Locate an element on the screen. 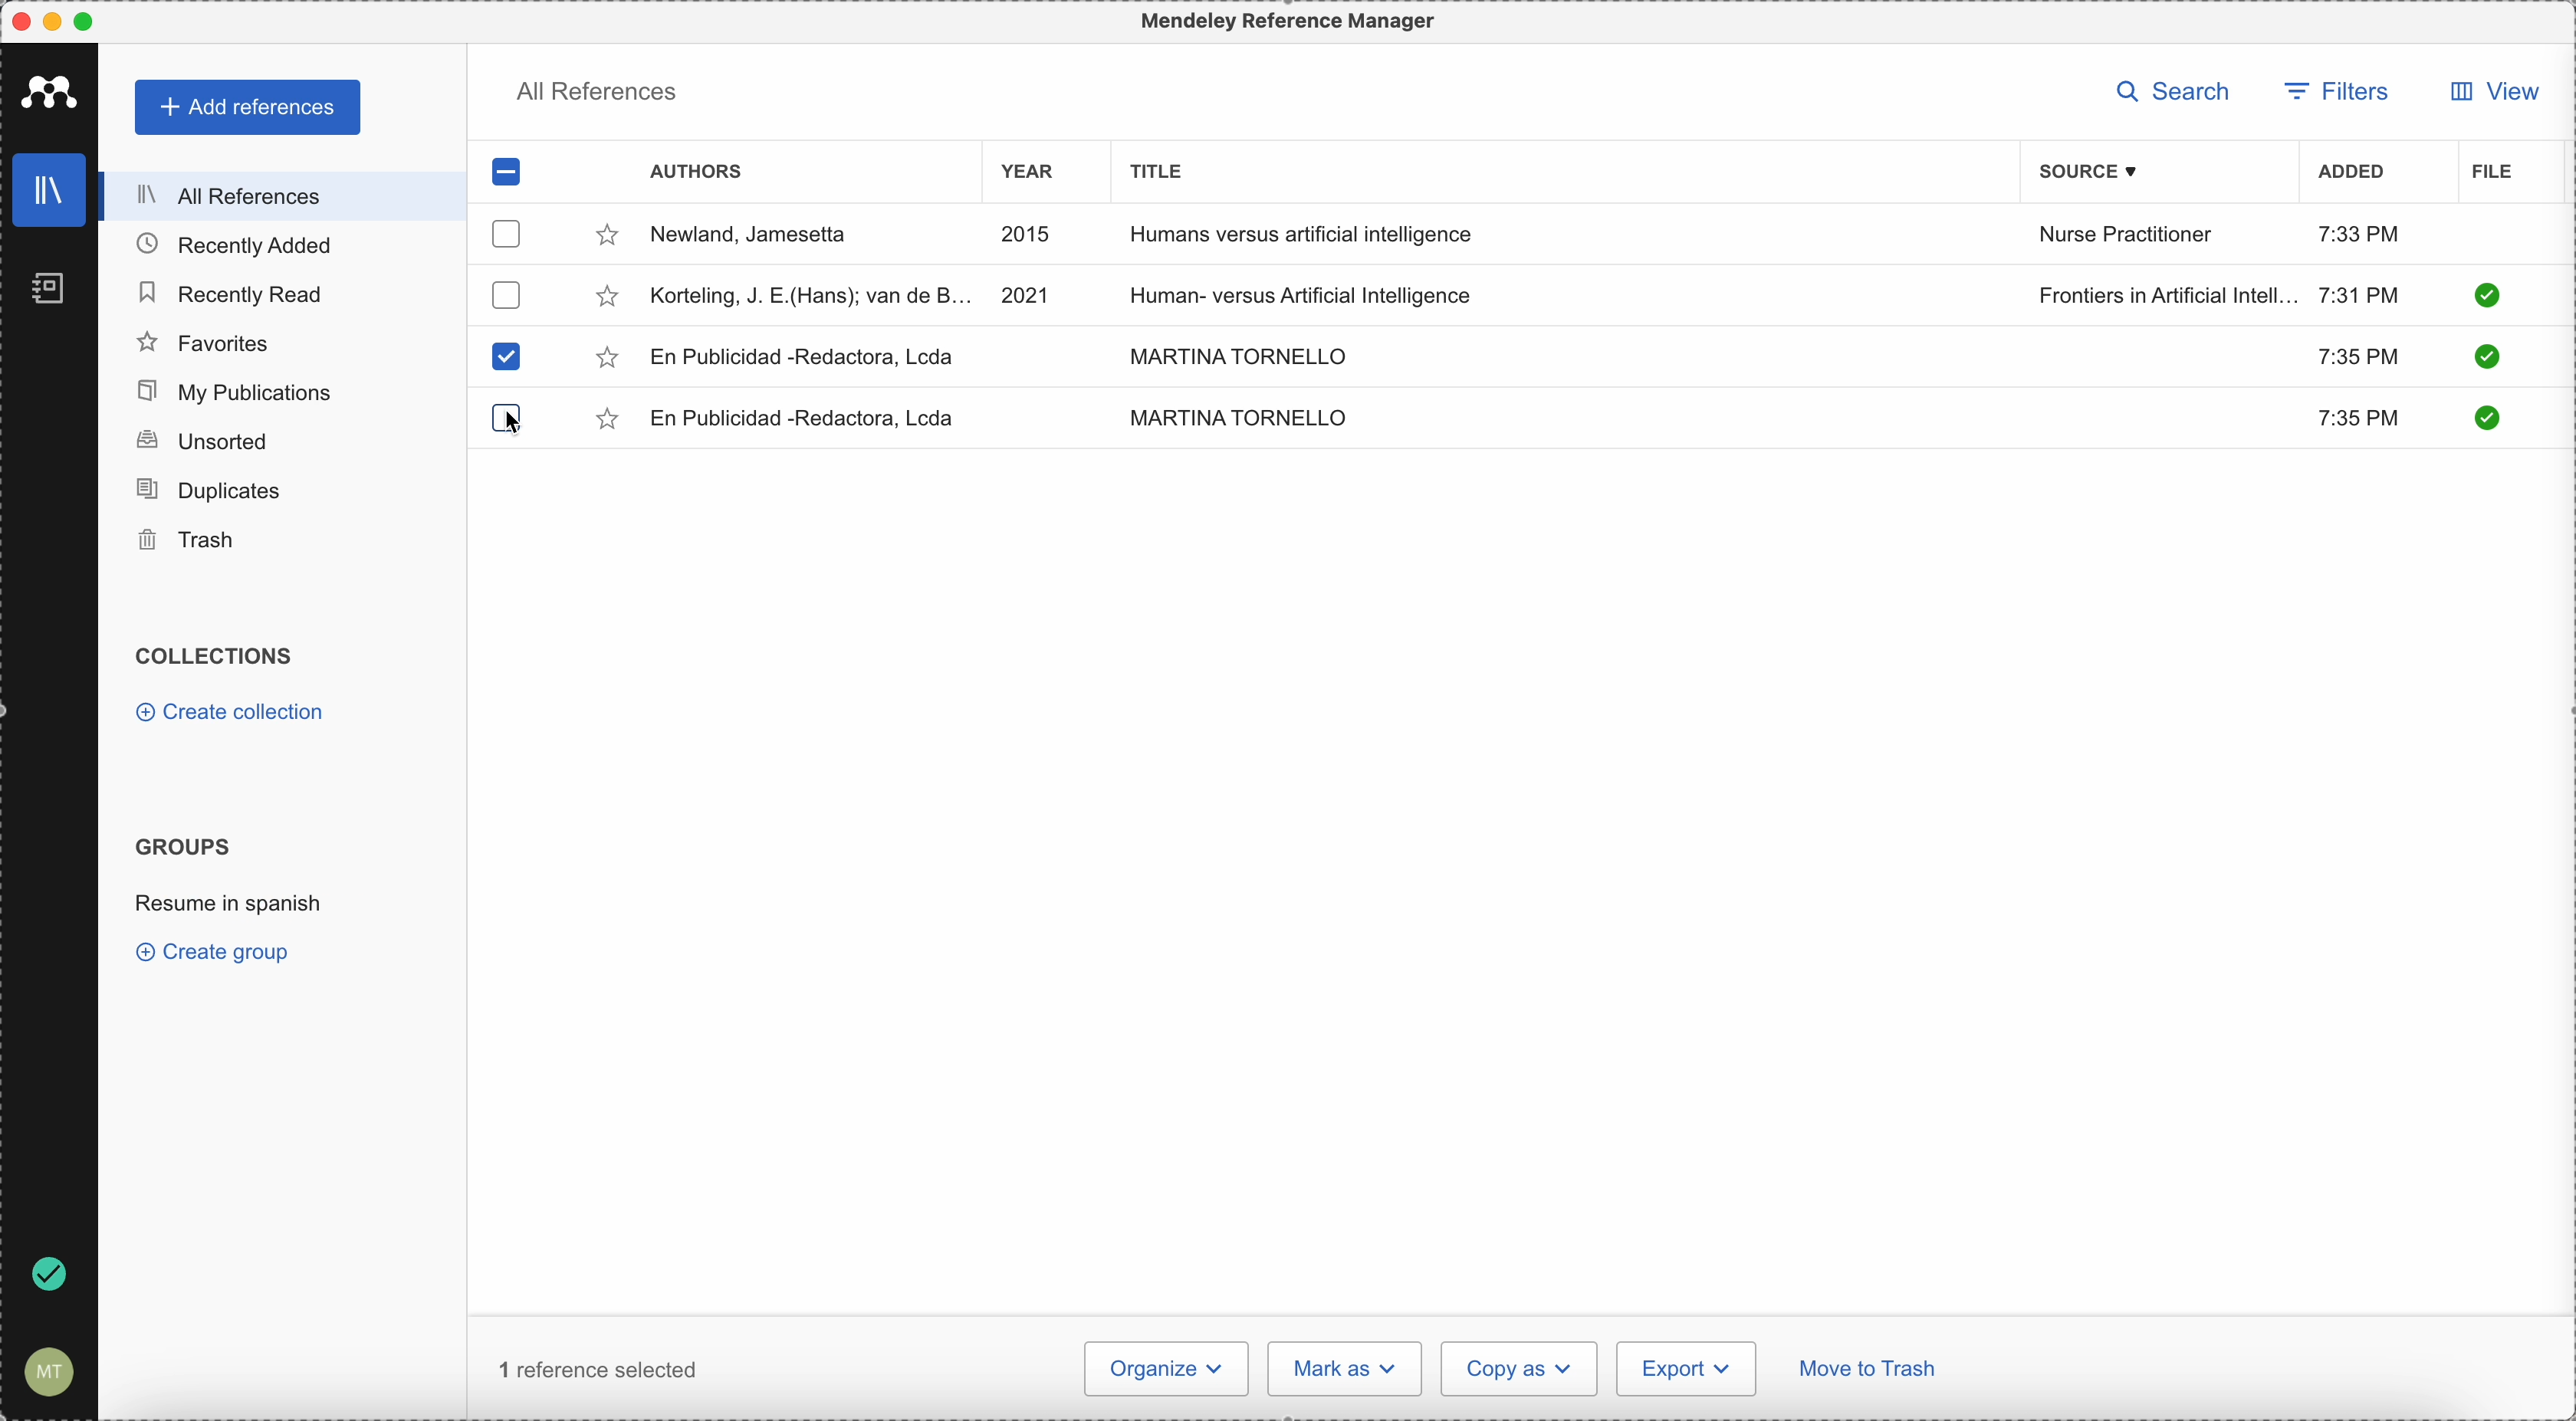  Newland, Jamesetta is located at coordinates (759, 236).